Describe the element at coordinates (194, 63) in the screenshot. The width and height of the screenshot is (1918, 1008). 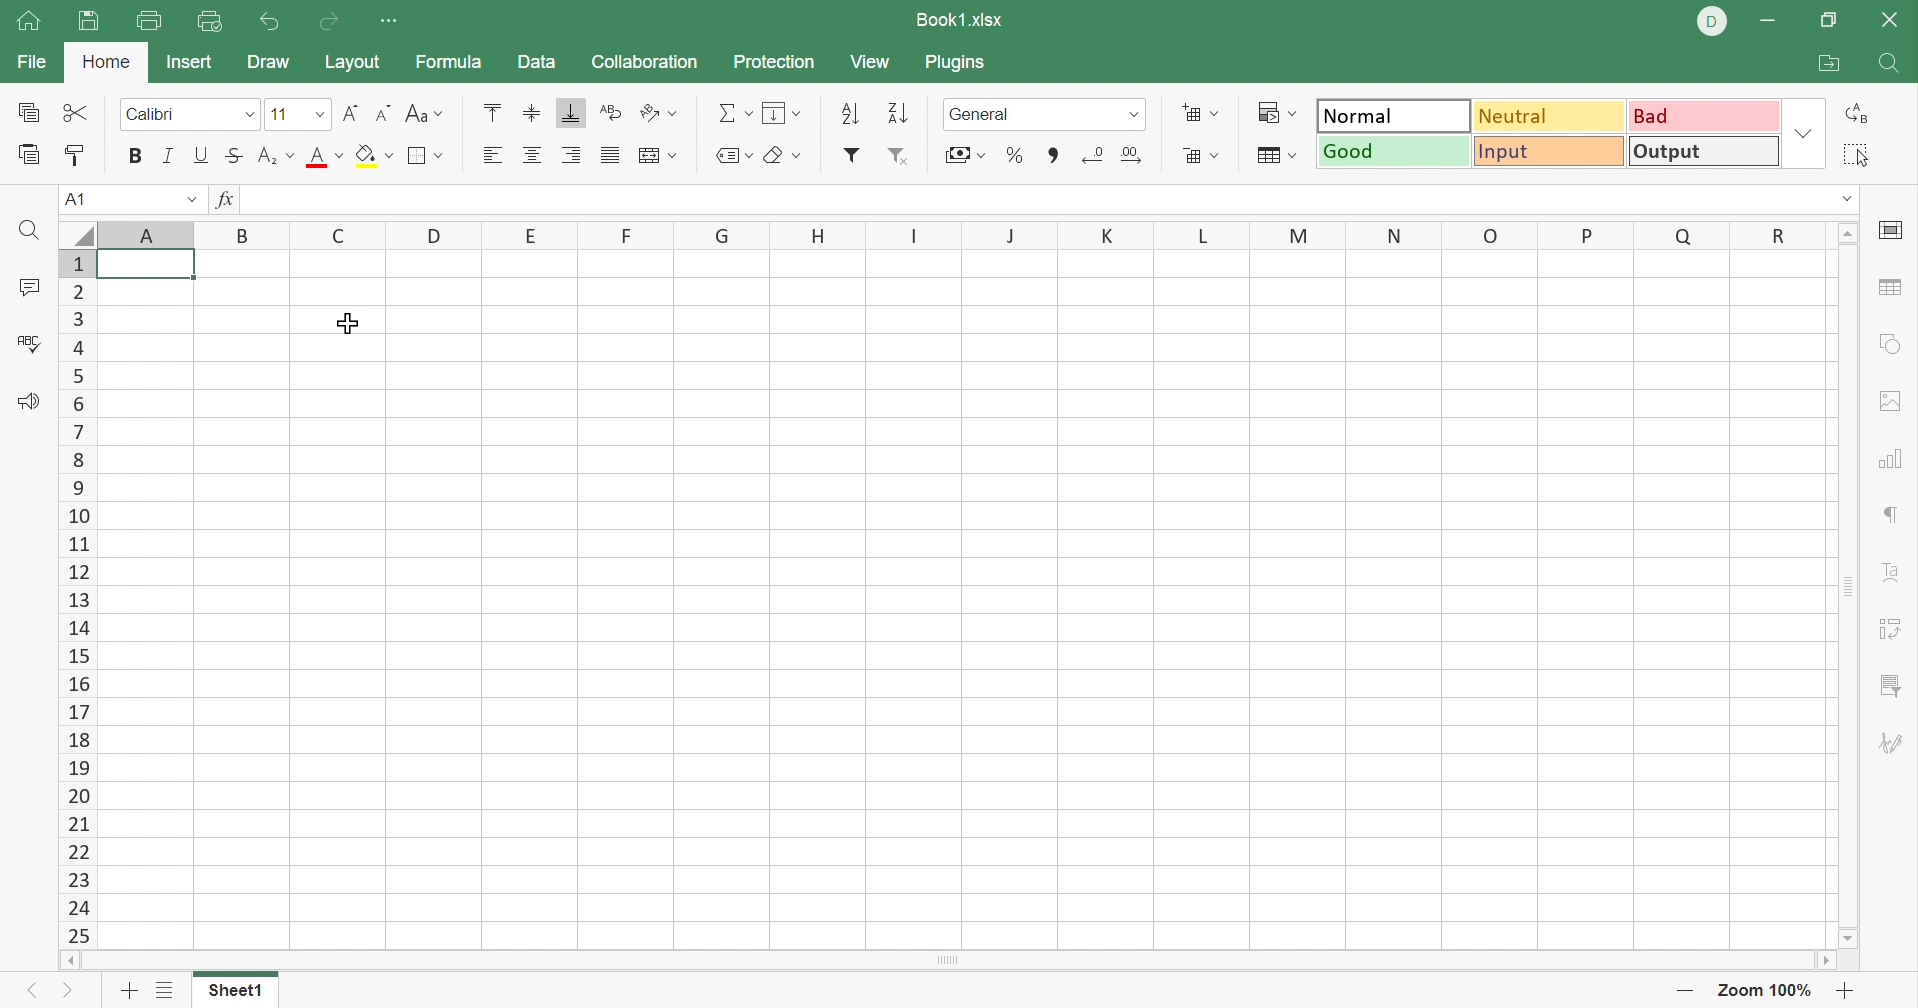
I see `Insert` at that location.